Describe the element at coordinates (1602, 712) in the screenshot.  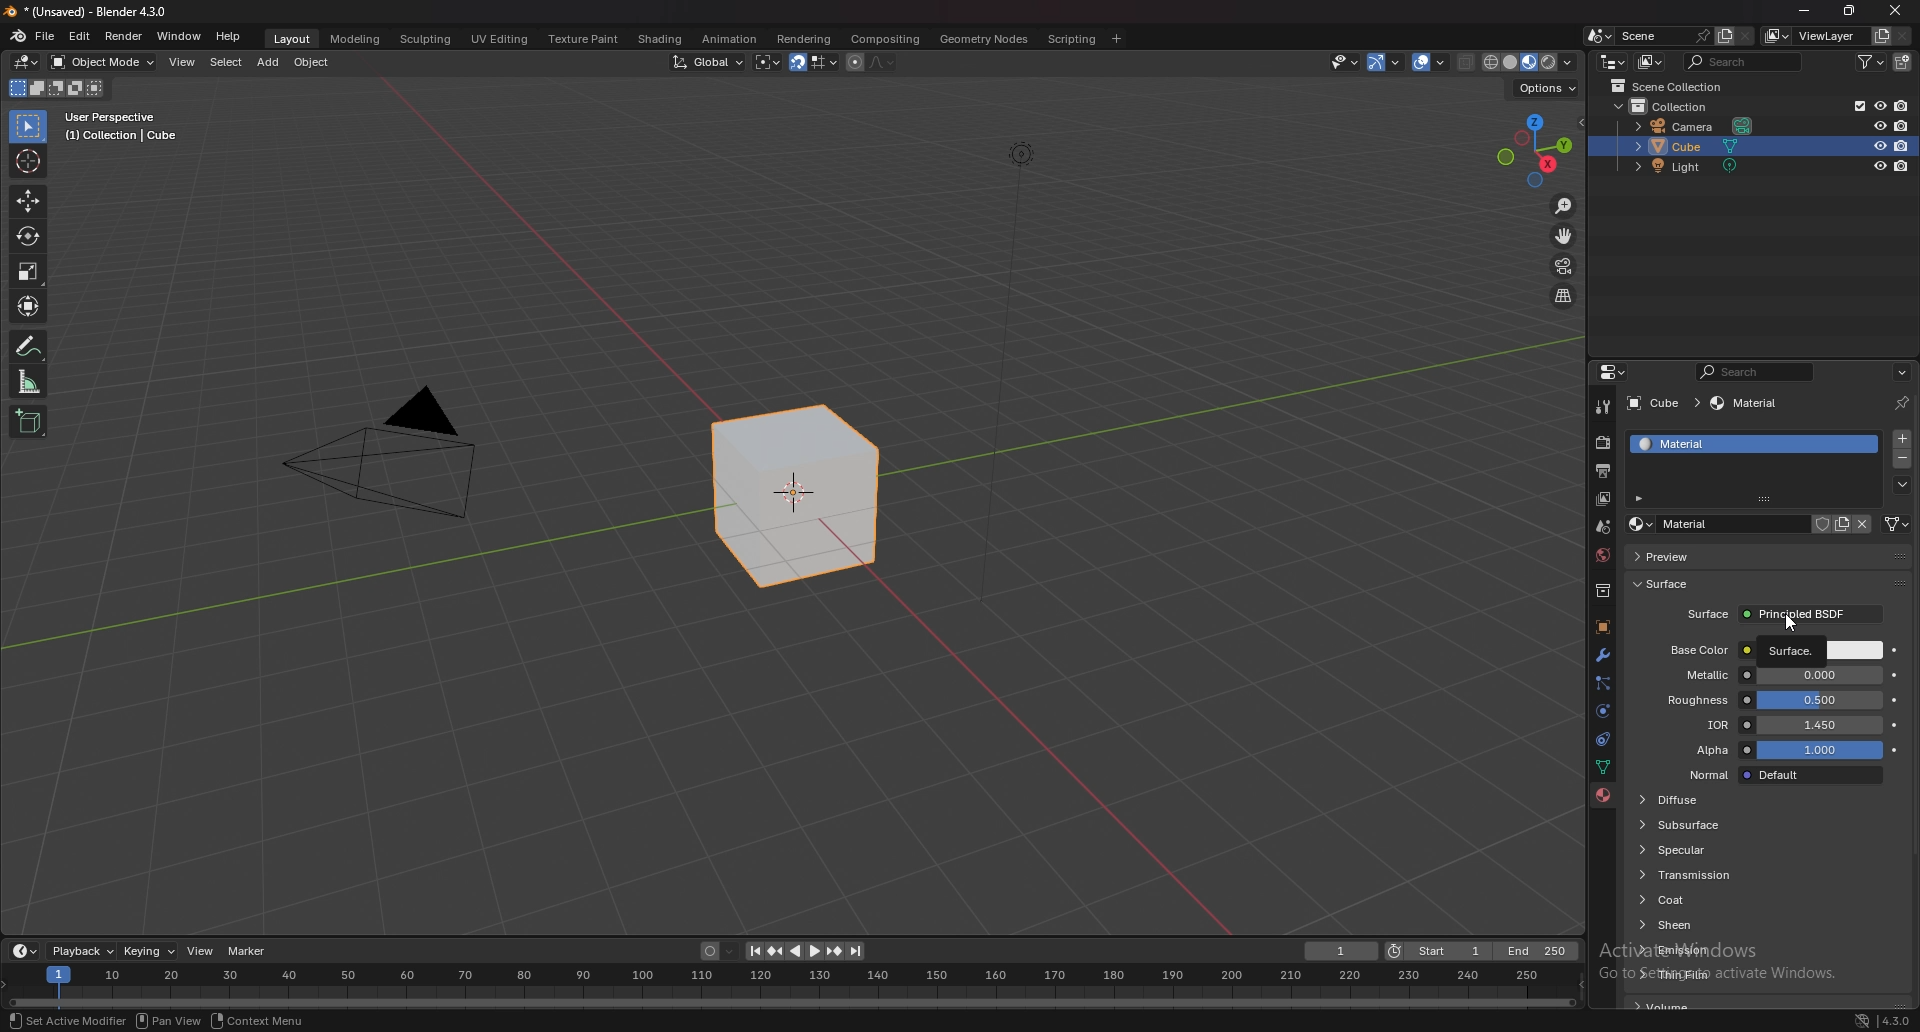
I see `physics` at that location.